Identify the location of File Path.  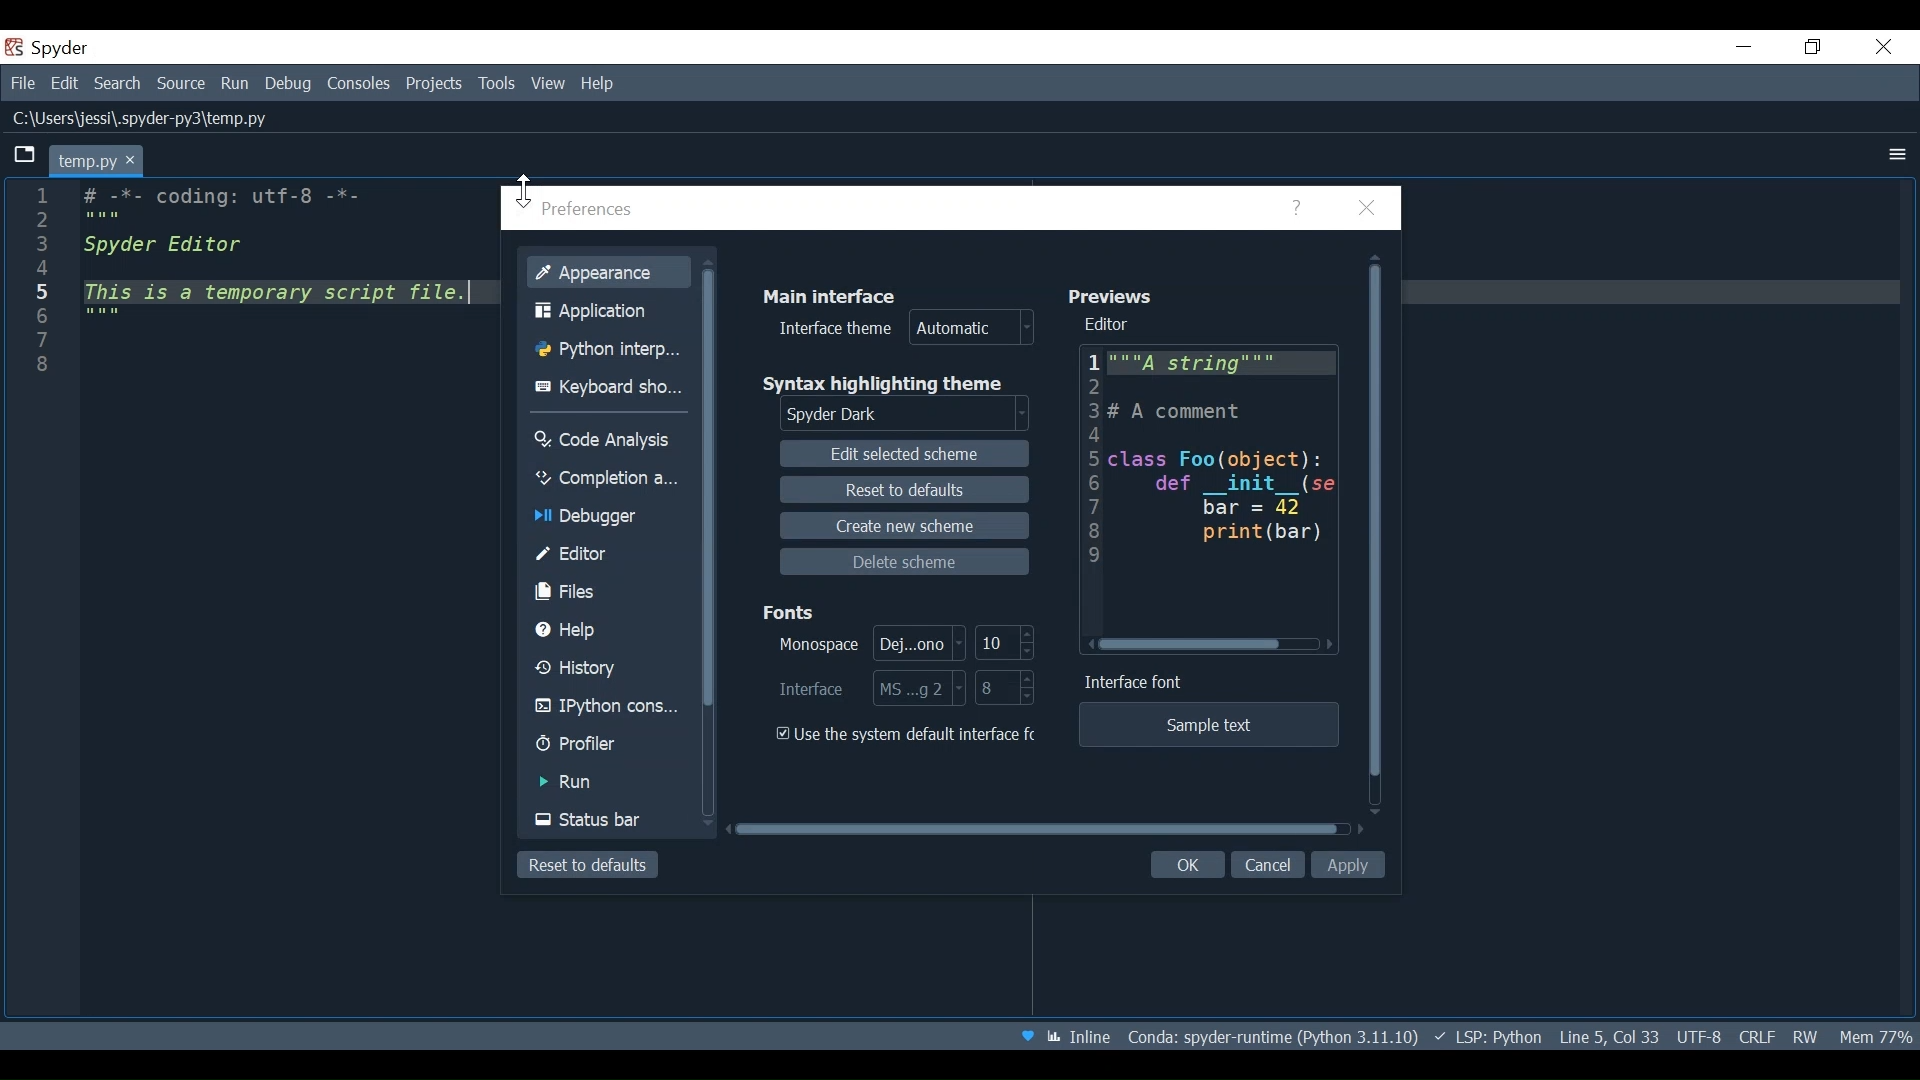
(147, 117).